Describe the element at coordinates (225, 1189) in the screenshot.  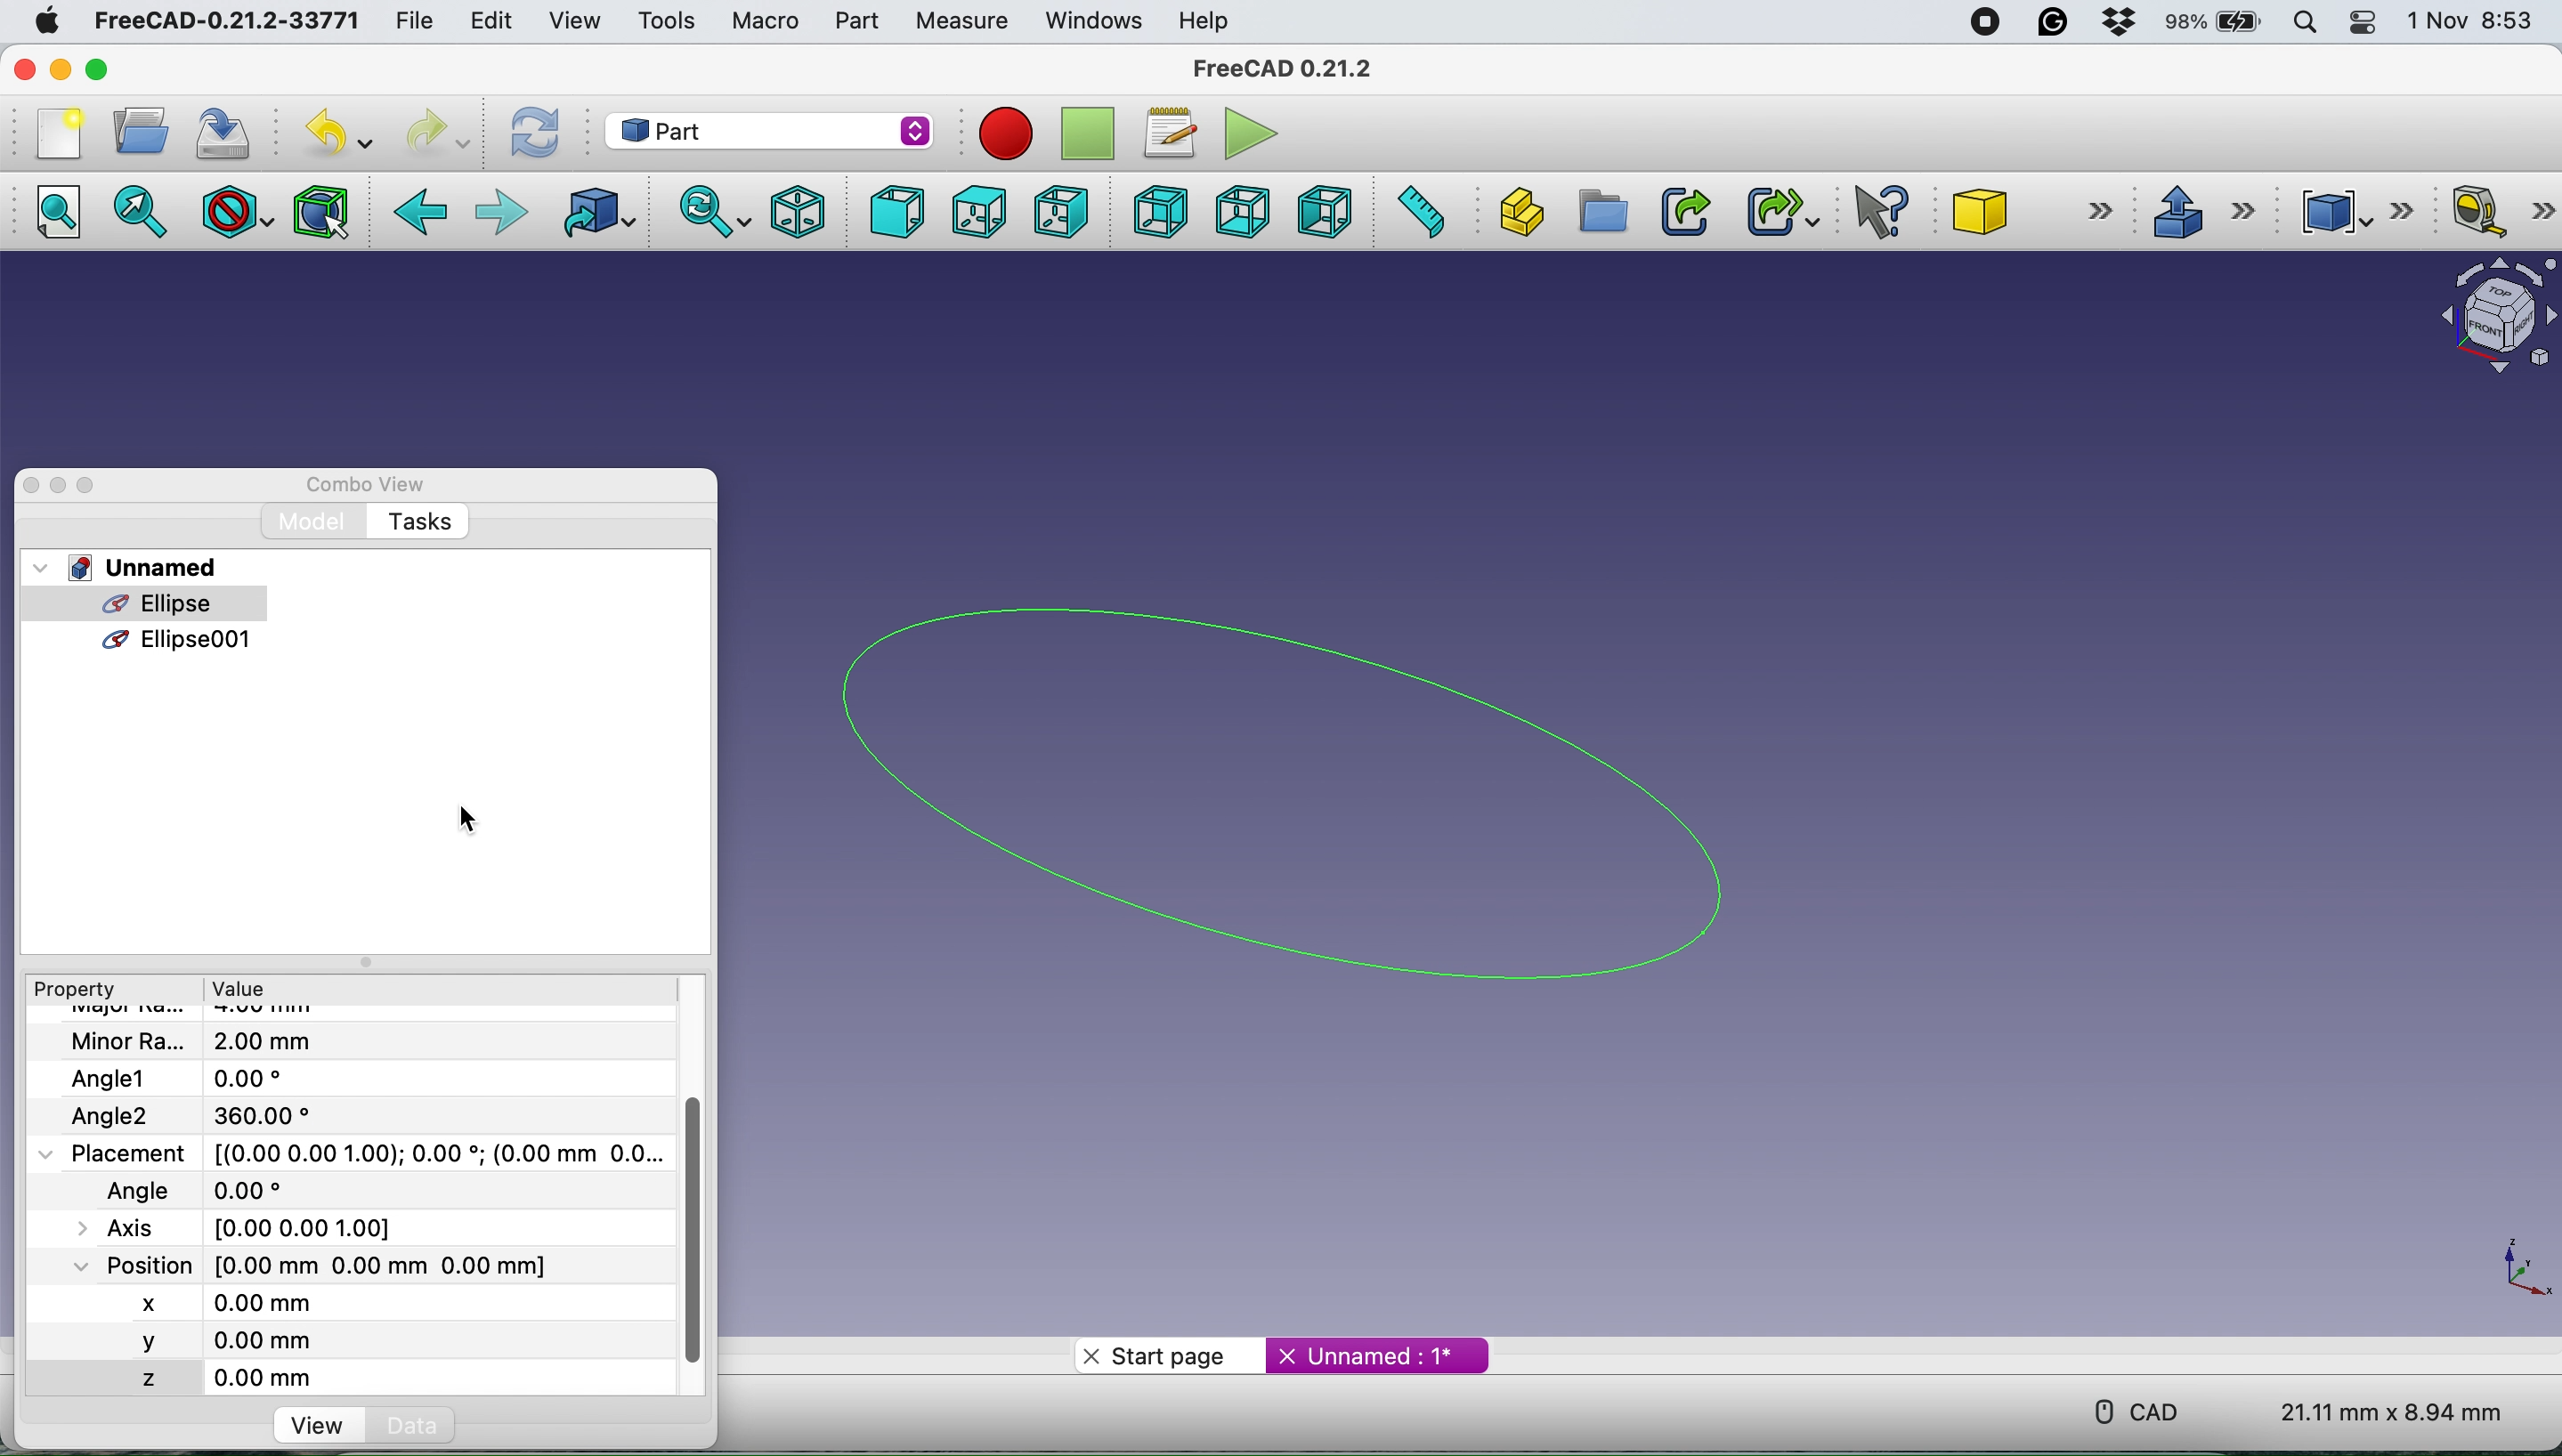
I see `last modified` at that location.